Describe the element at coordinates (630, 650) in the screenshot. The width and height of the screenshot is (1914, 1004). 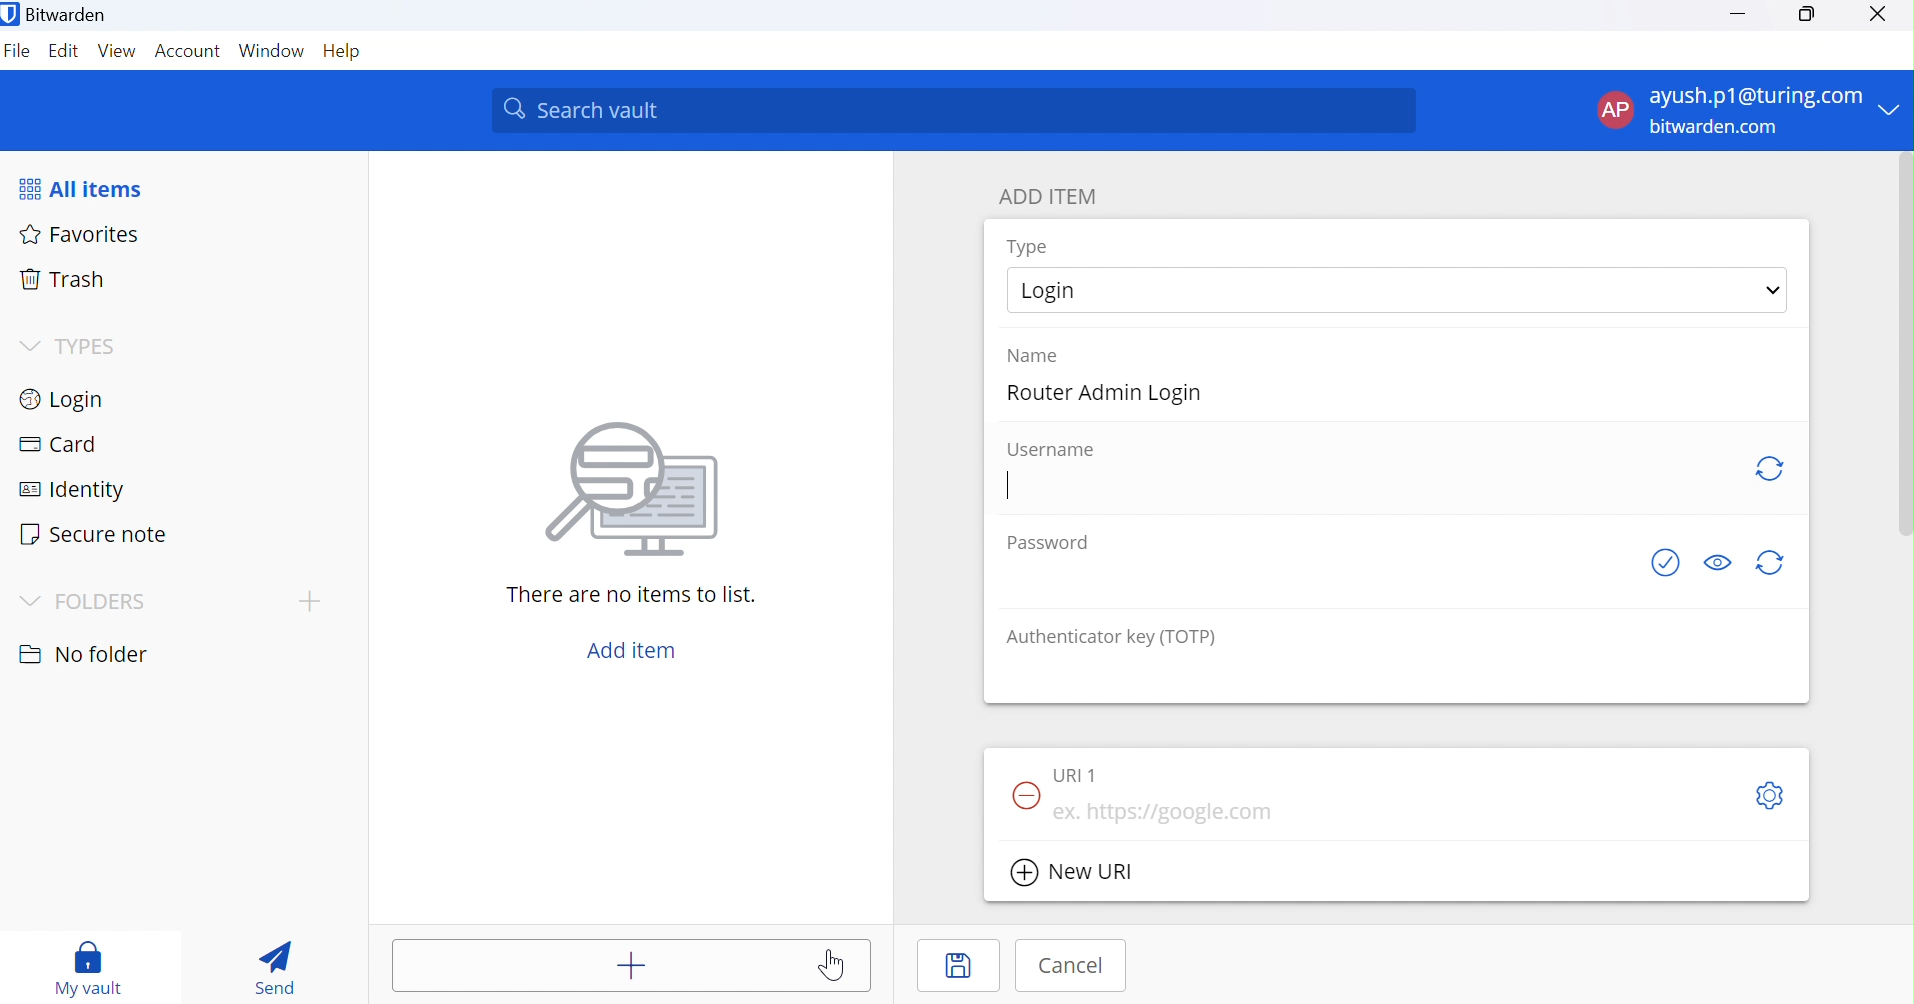
I see `Add item` at that location.